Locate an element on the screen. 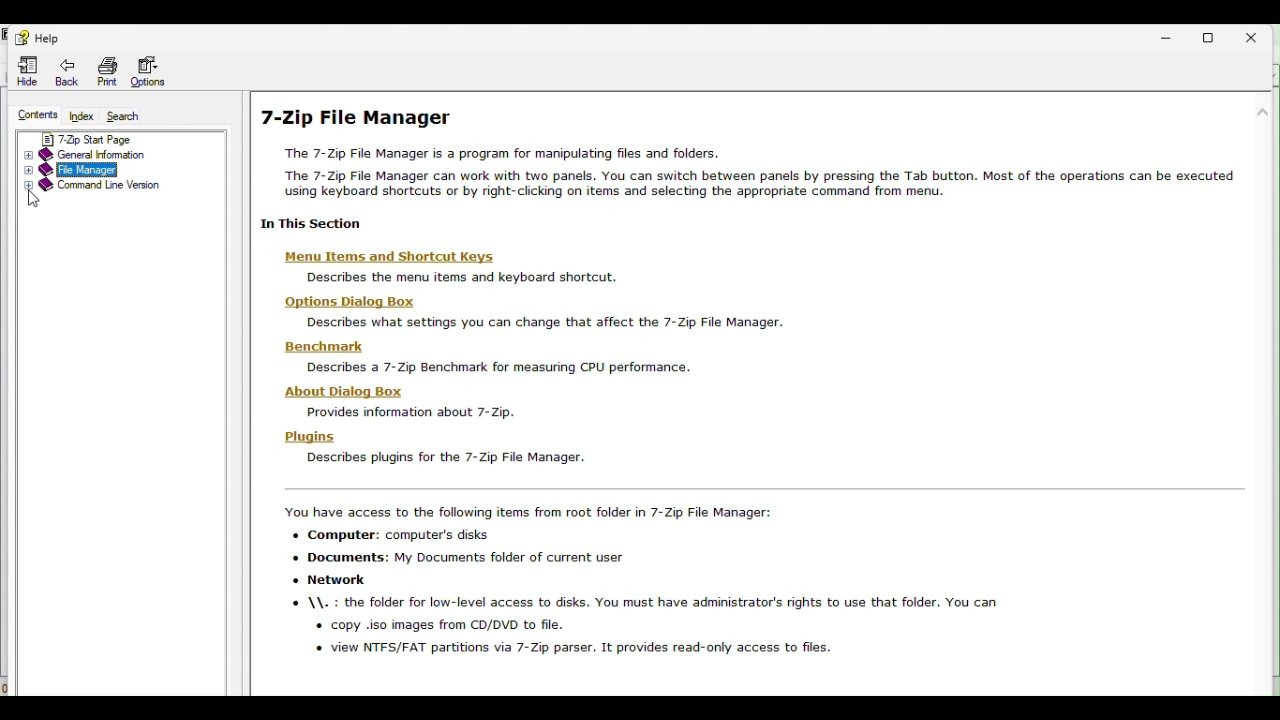  Back  is located at coordinates (70, 72).